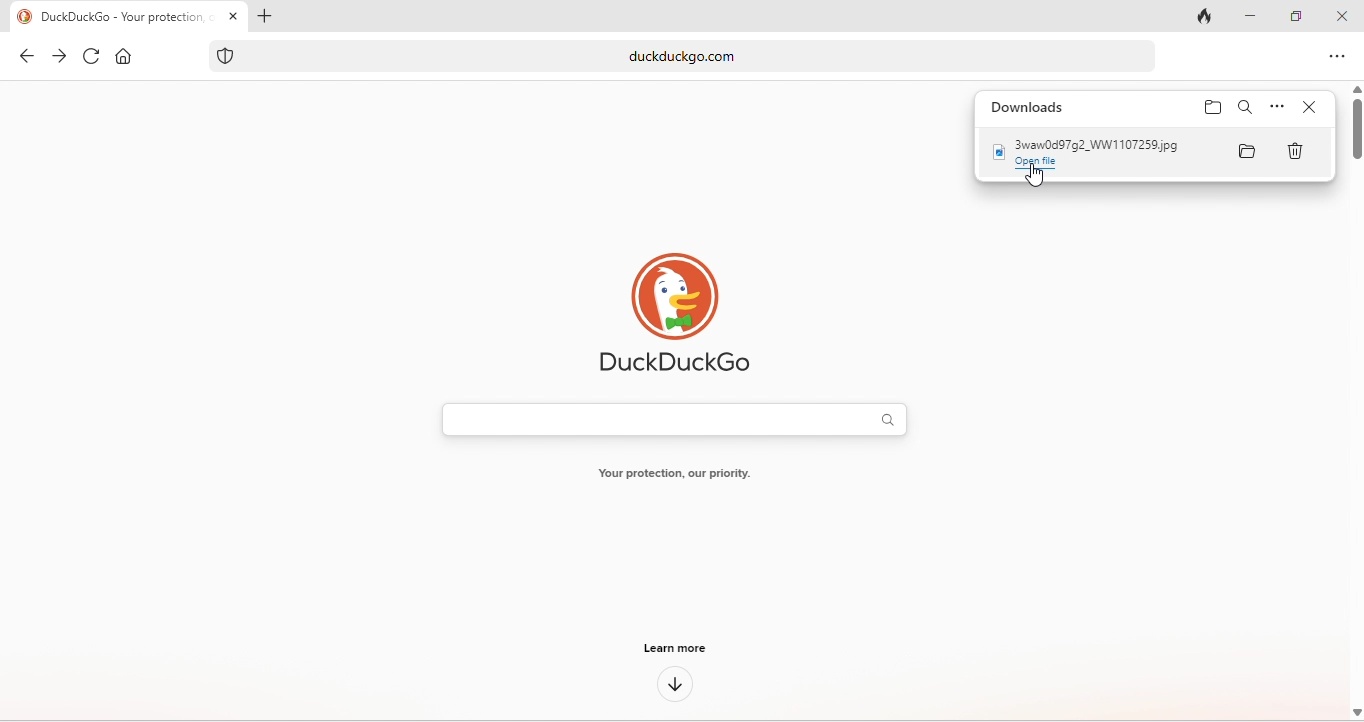 The height and width of the screenshot is (722, 1364). What do you see at coordinates (56, 57) in the screenshot?
I see `forward` at bounding box center [56, 57].